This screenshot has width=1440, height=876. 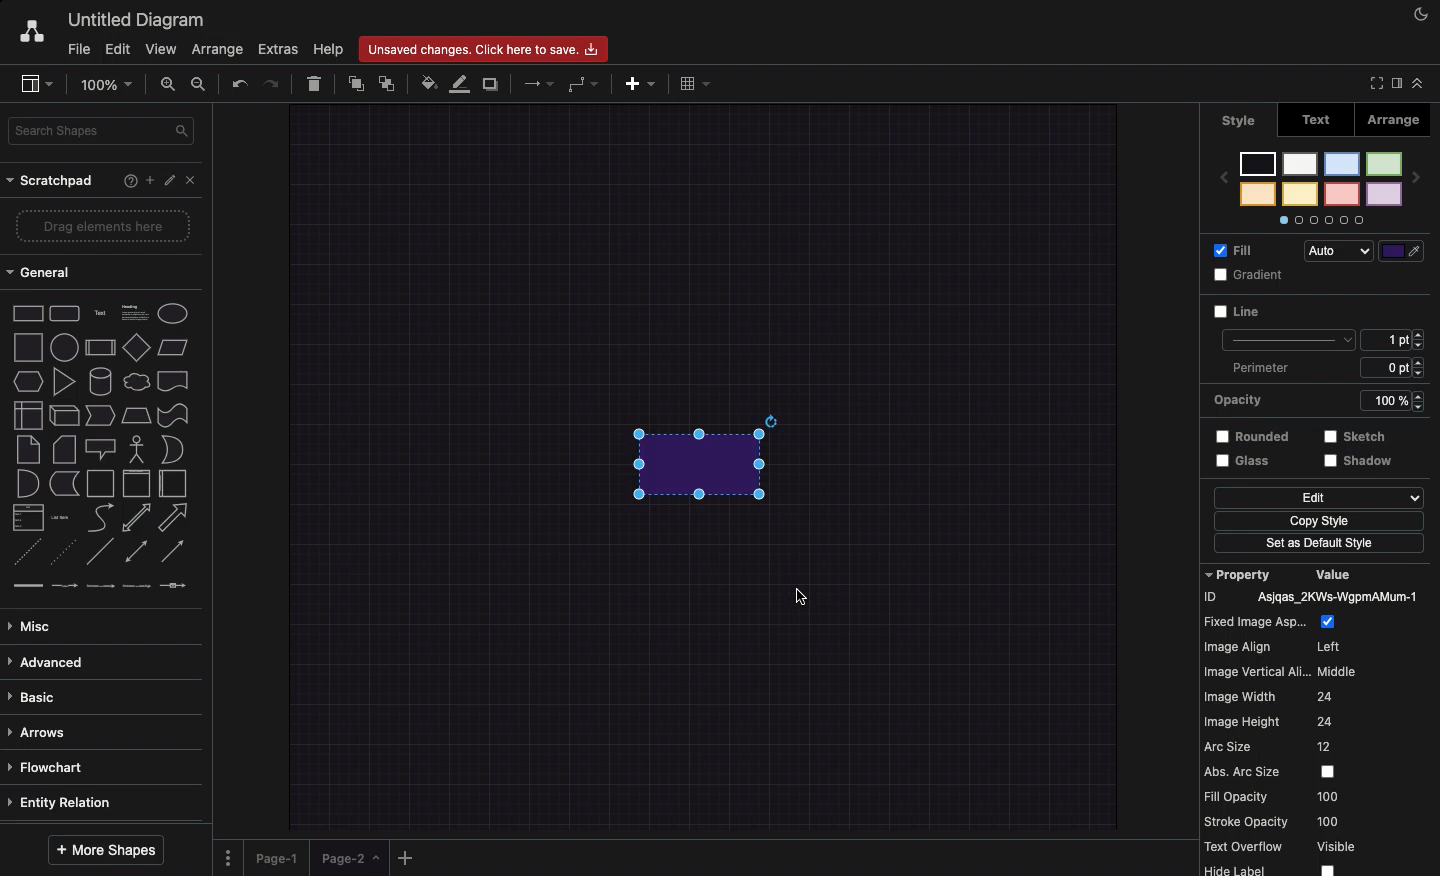 I want to click on shadow, so click(x=1361, y=462).